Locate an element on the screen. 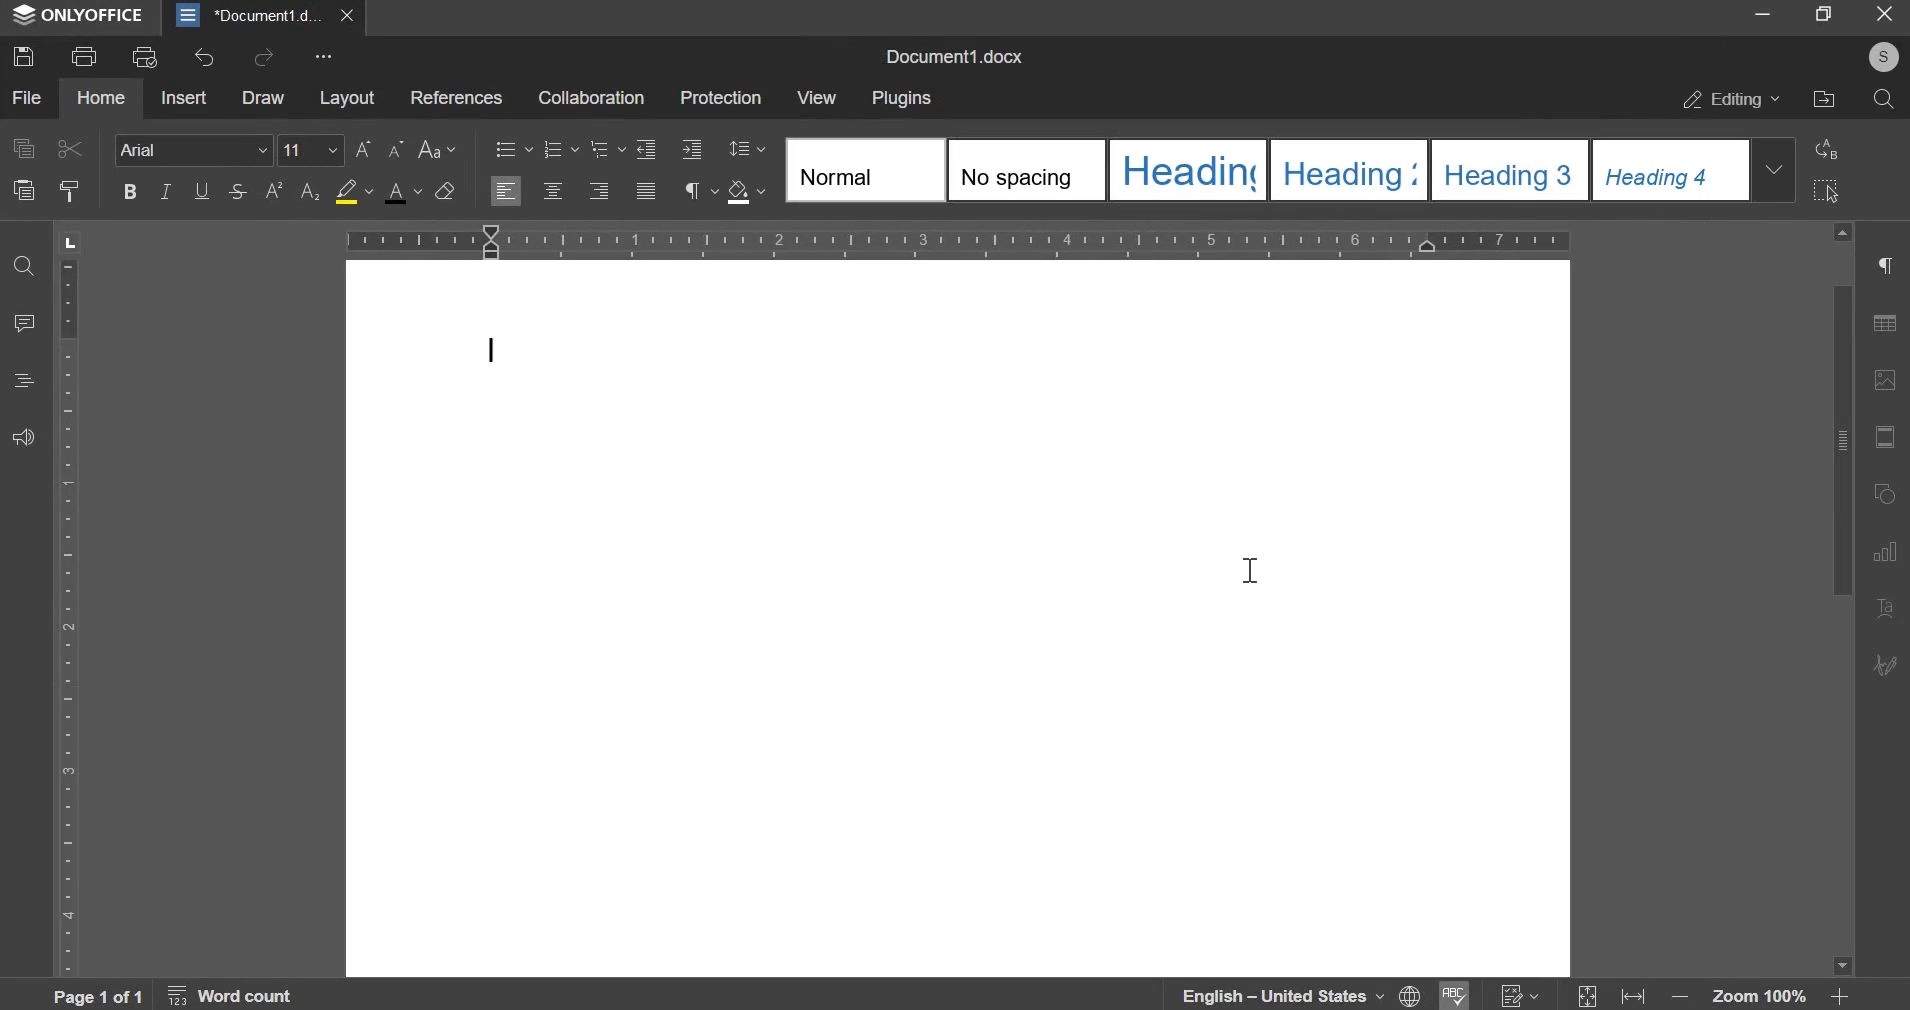 The width and height of the screenshot is (1910, 1010). Heading 4 is located at coordinates (1671, 169).